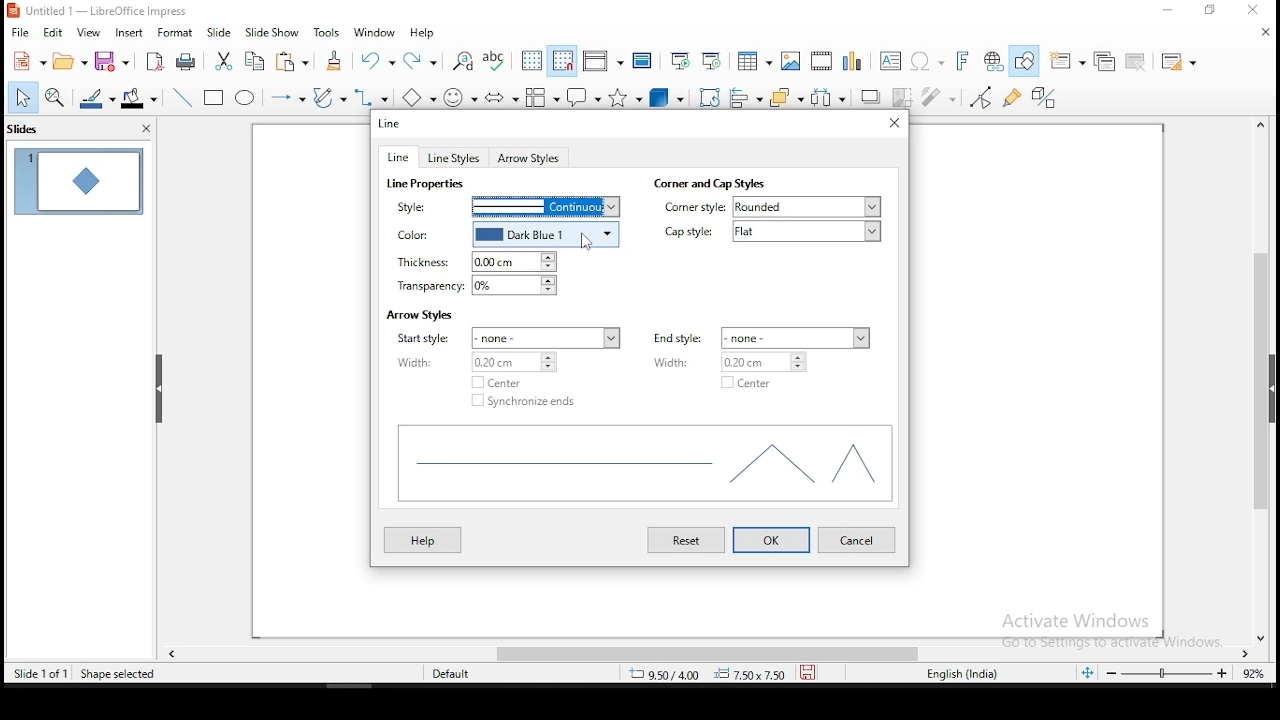 The height and width of the screenshot is (720, 1280). What do you see at coordinates (424, 263) in the screenshot?
I see `thickness` at bounding box center [424, 263].